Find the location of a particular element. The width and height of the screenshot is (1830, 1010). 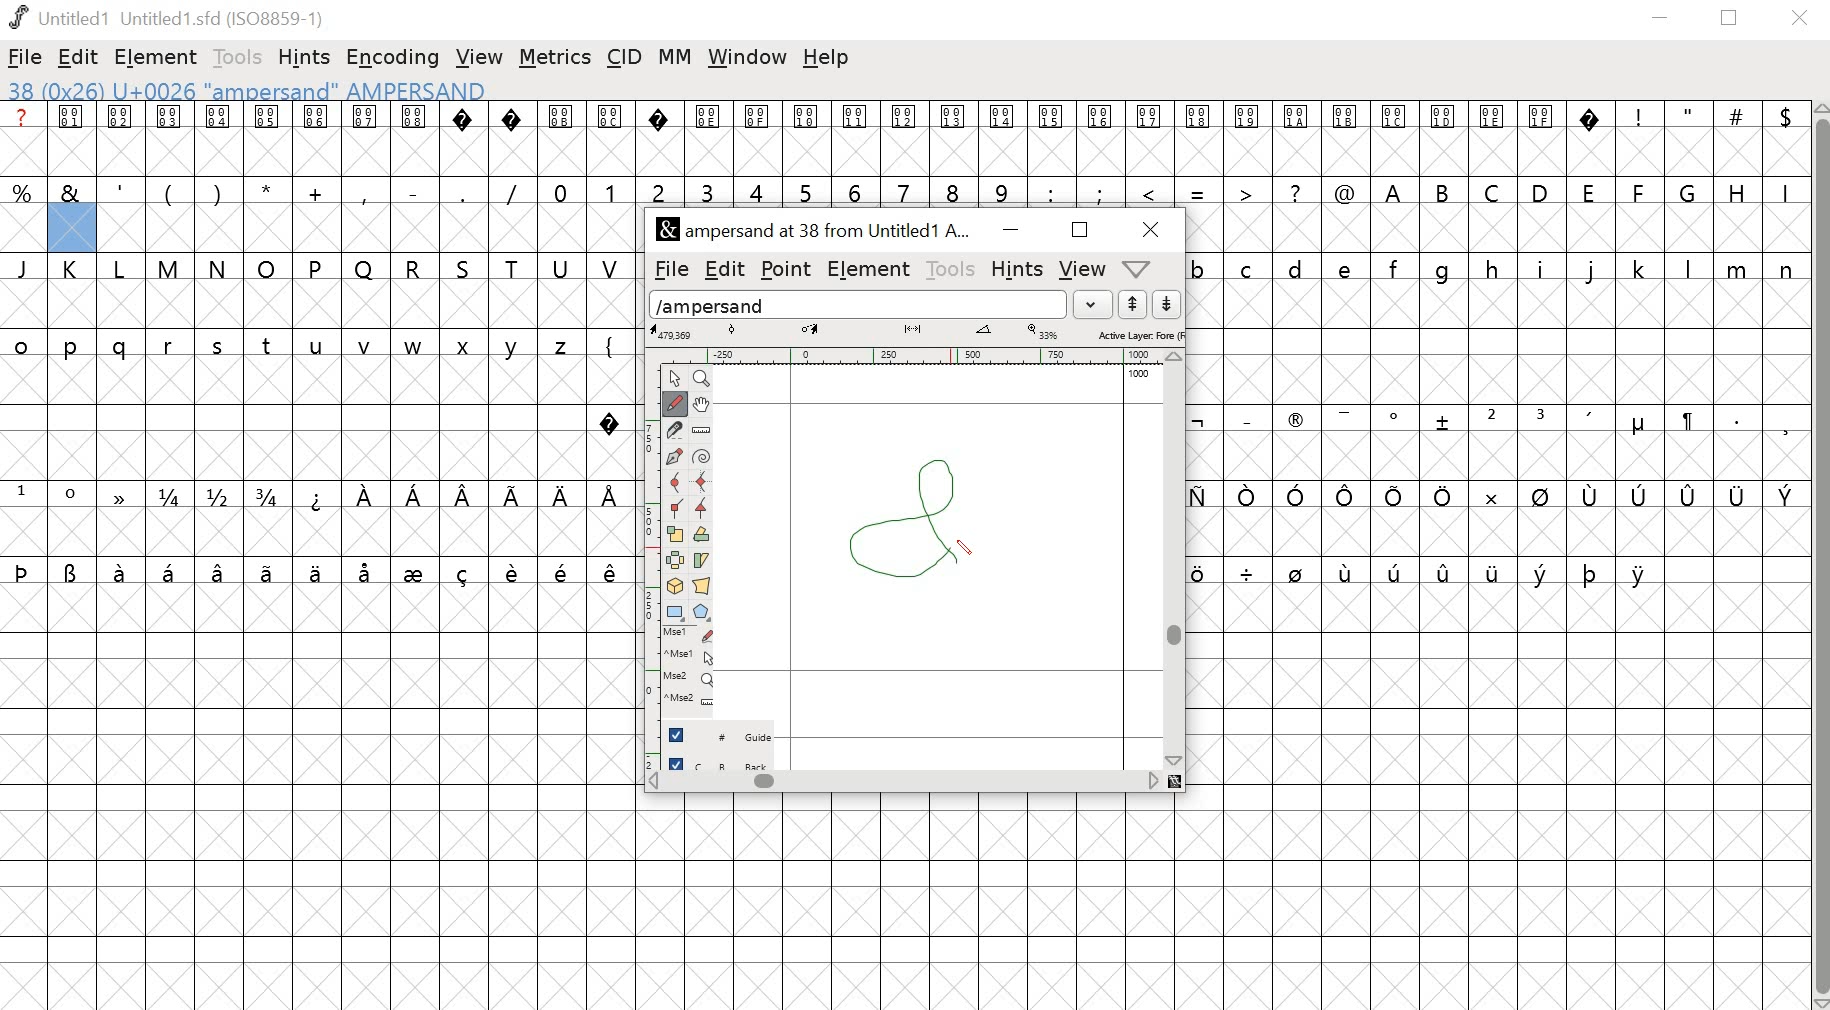

symbol is located at coordinates (23, 570).